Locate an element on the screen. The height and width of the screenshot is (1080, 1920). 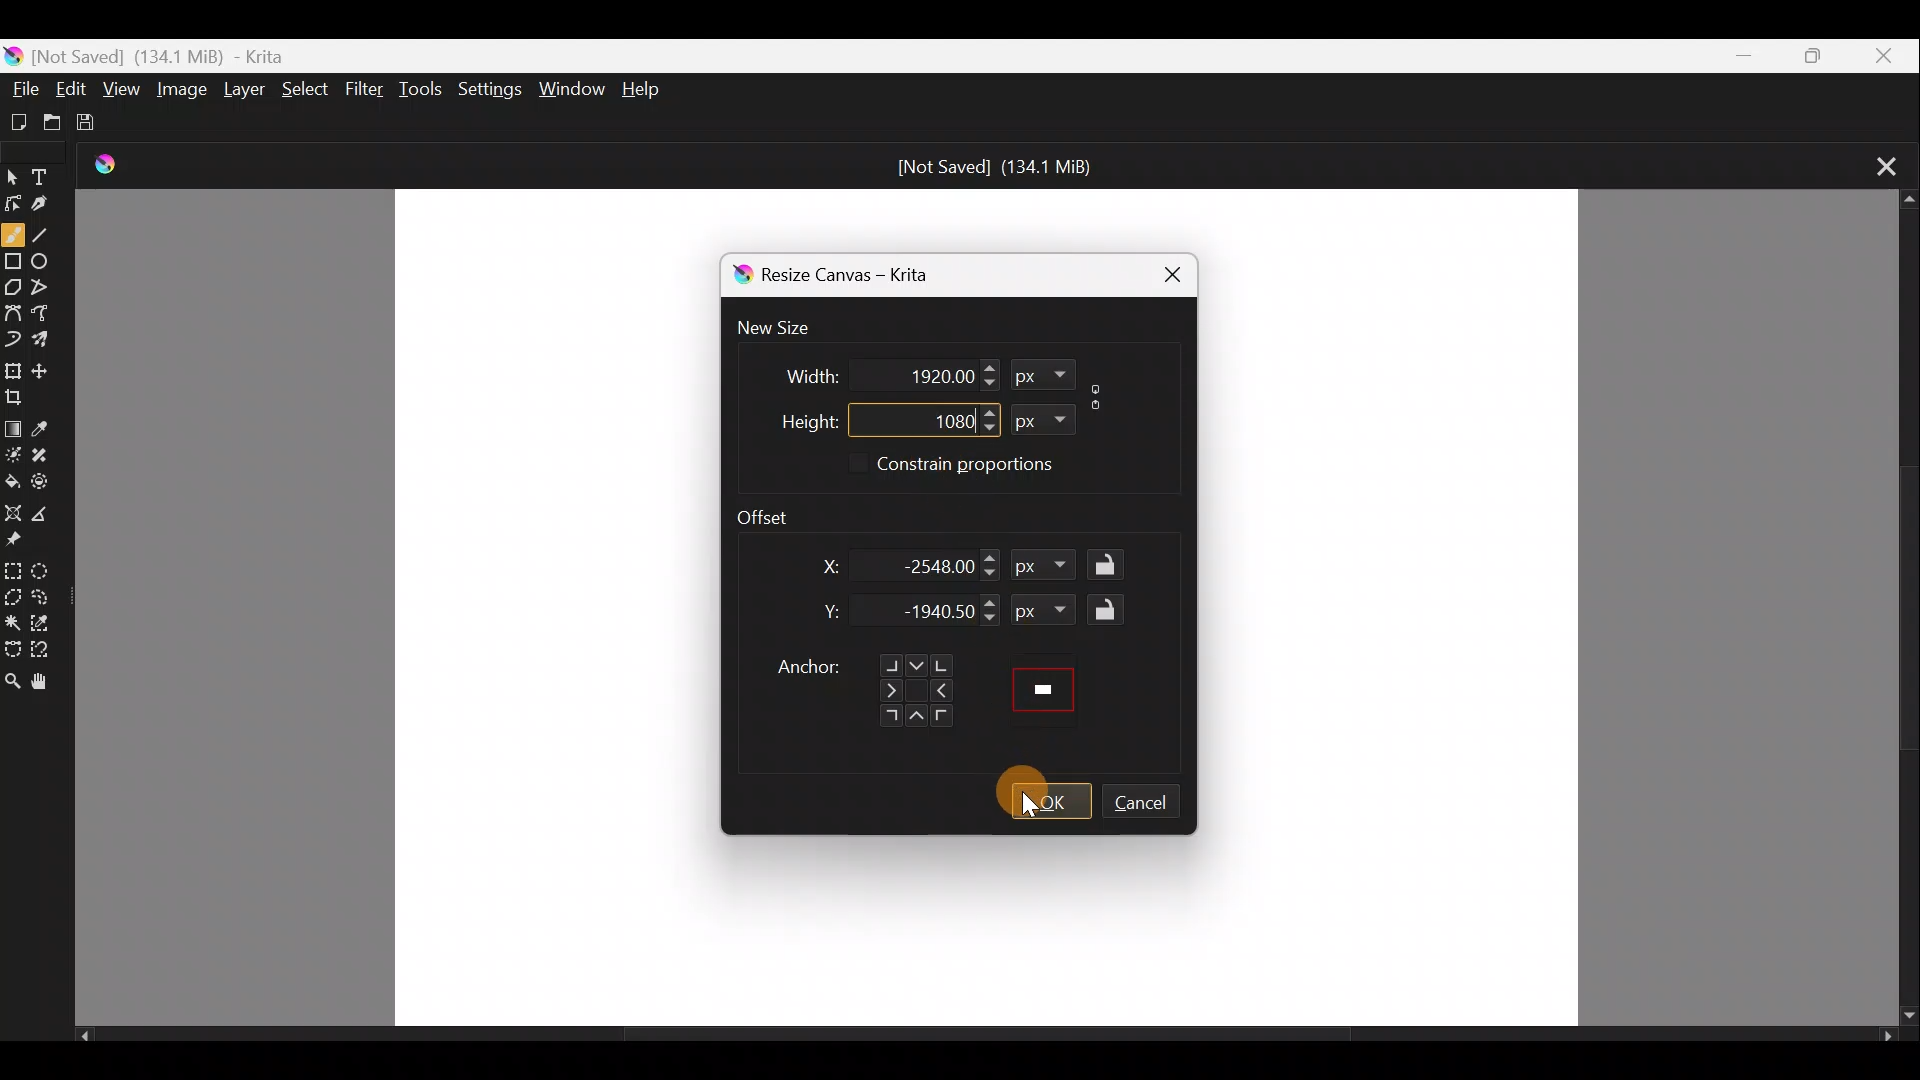
Window is located at coordinates (571, 86).